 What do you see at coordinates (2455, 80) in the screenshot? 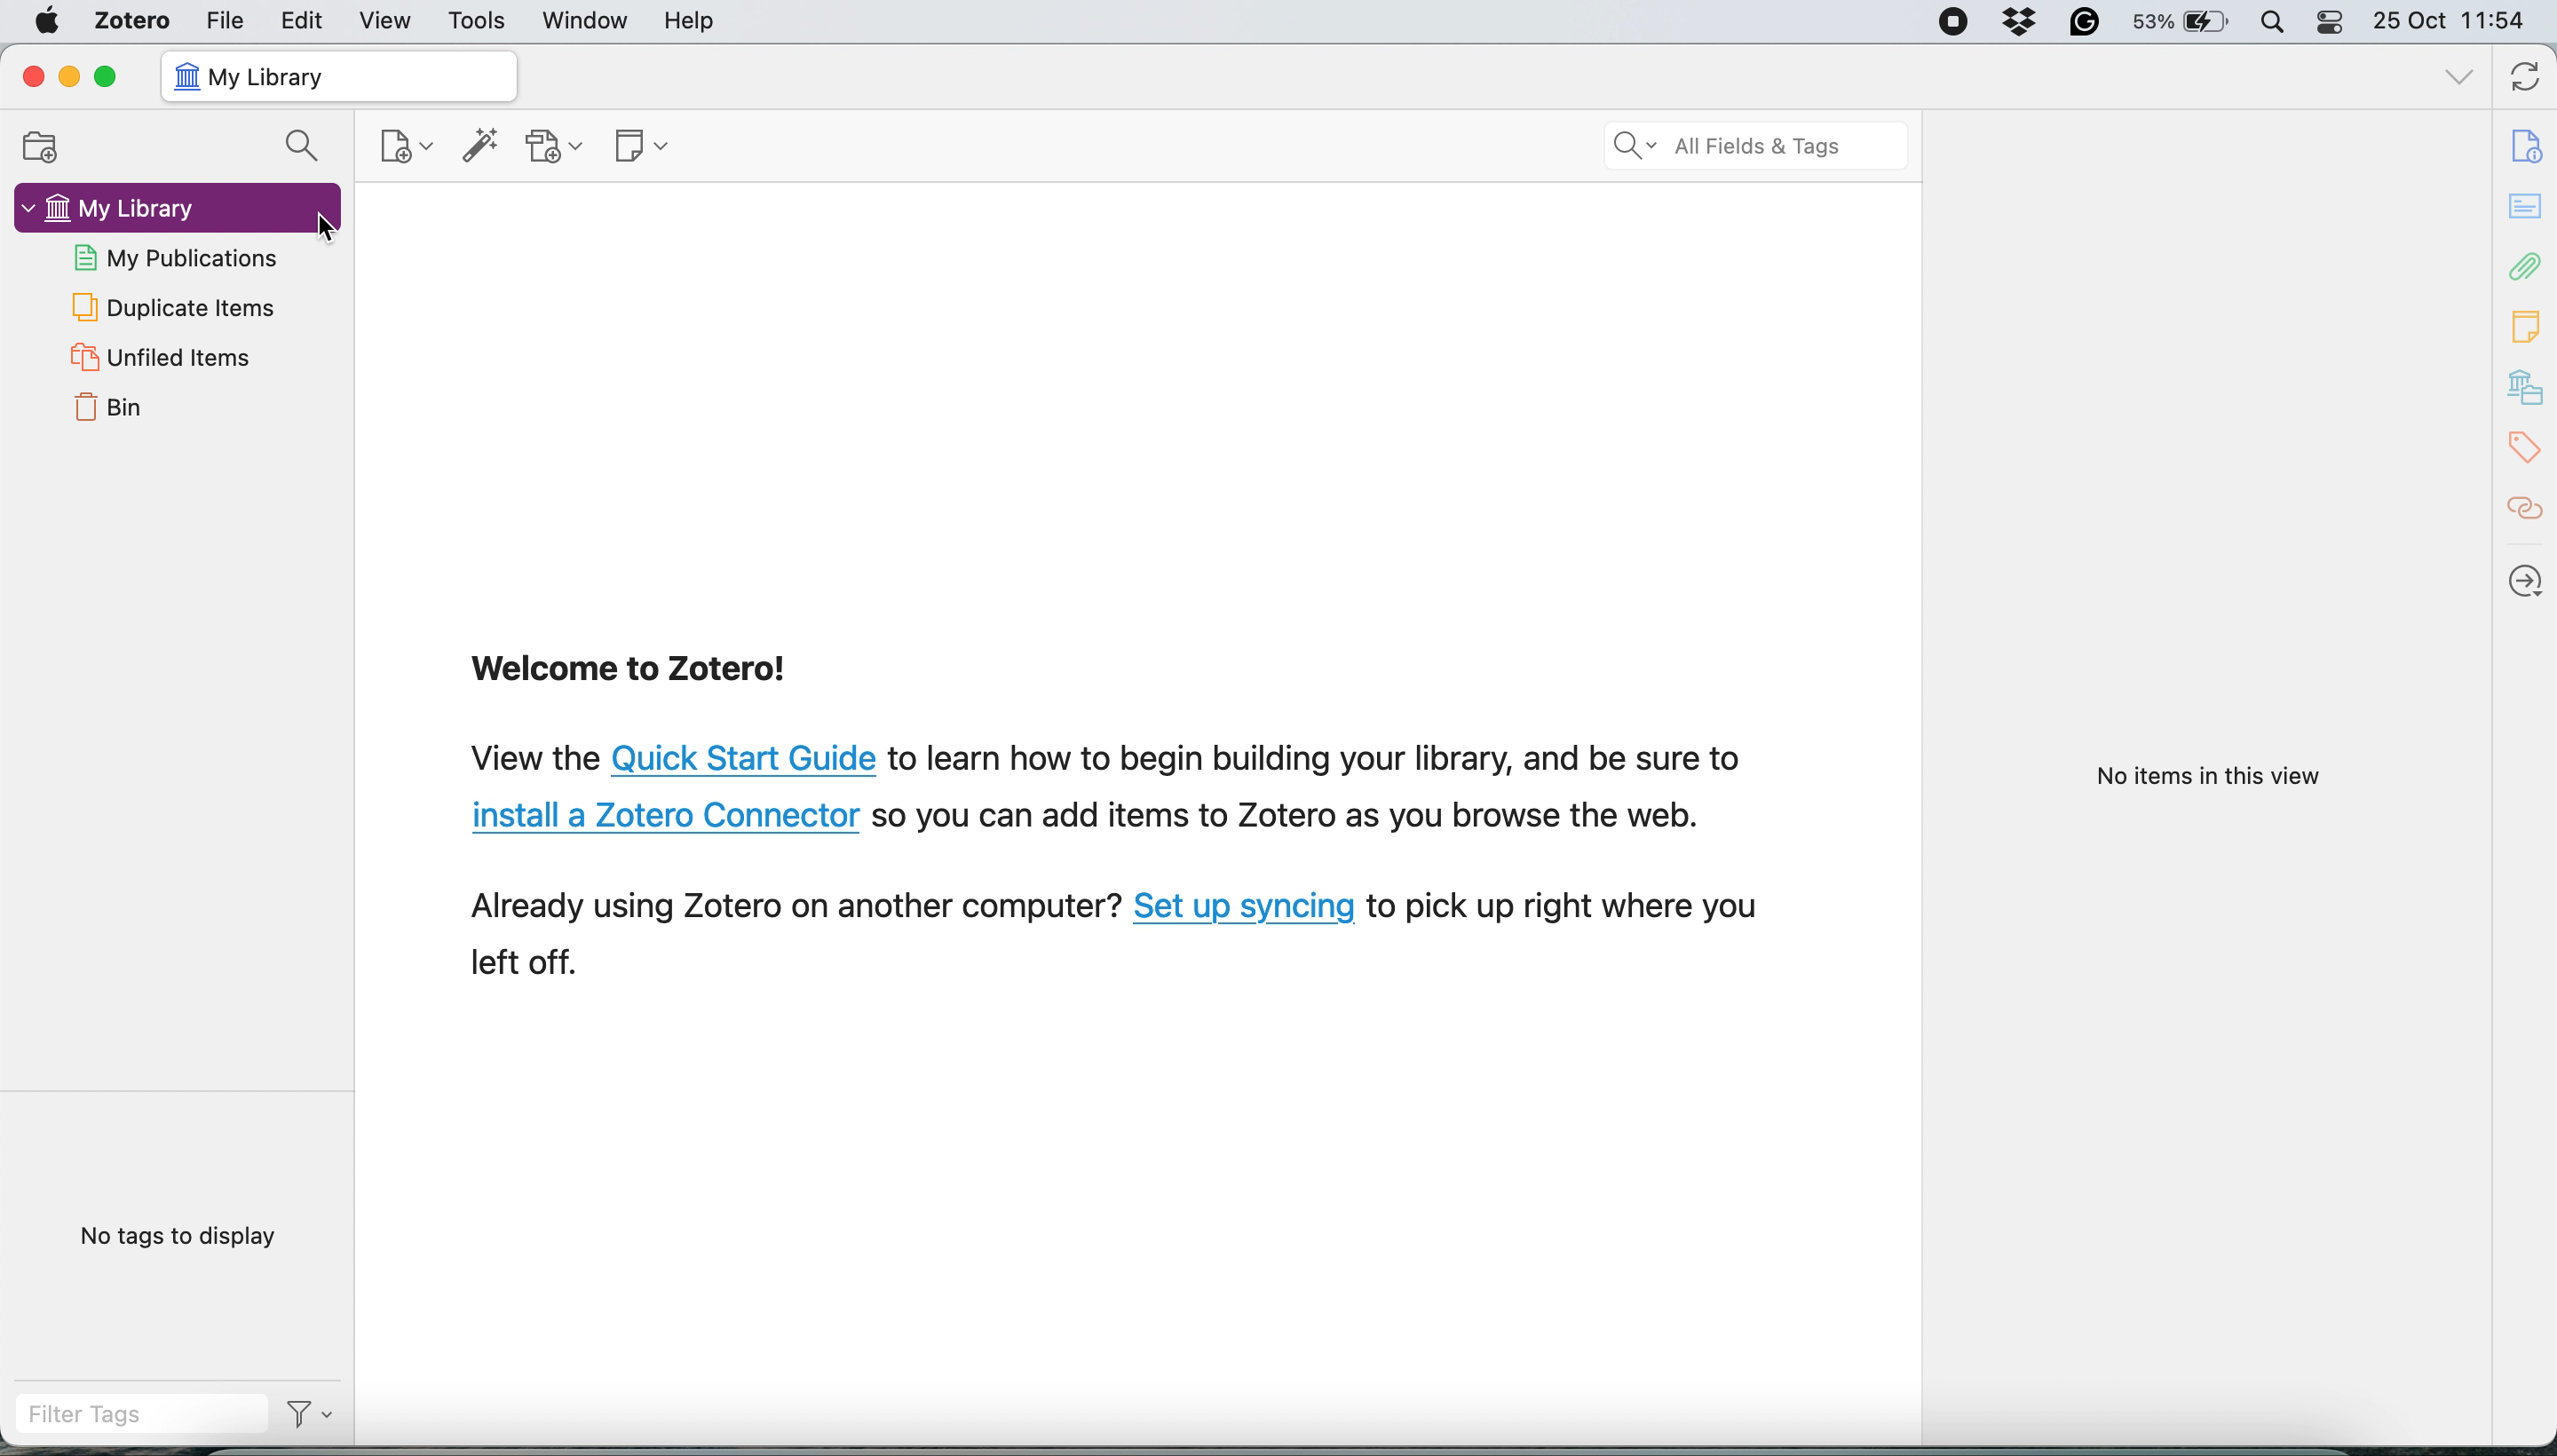
I see `list all tabs` at bounding box center [2455, 80].